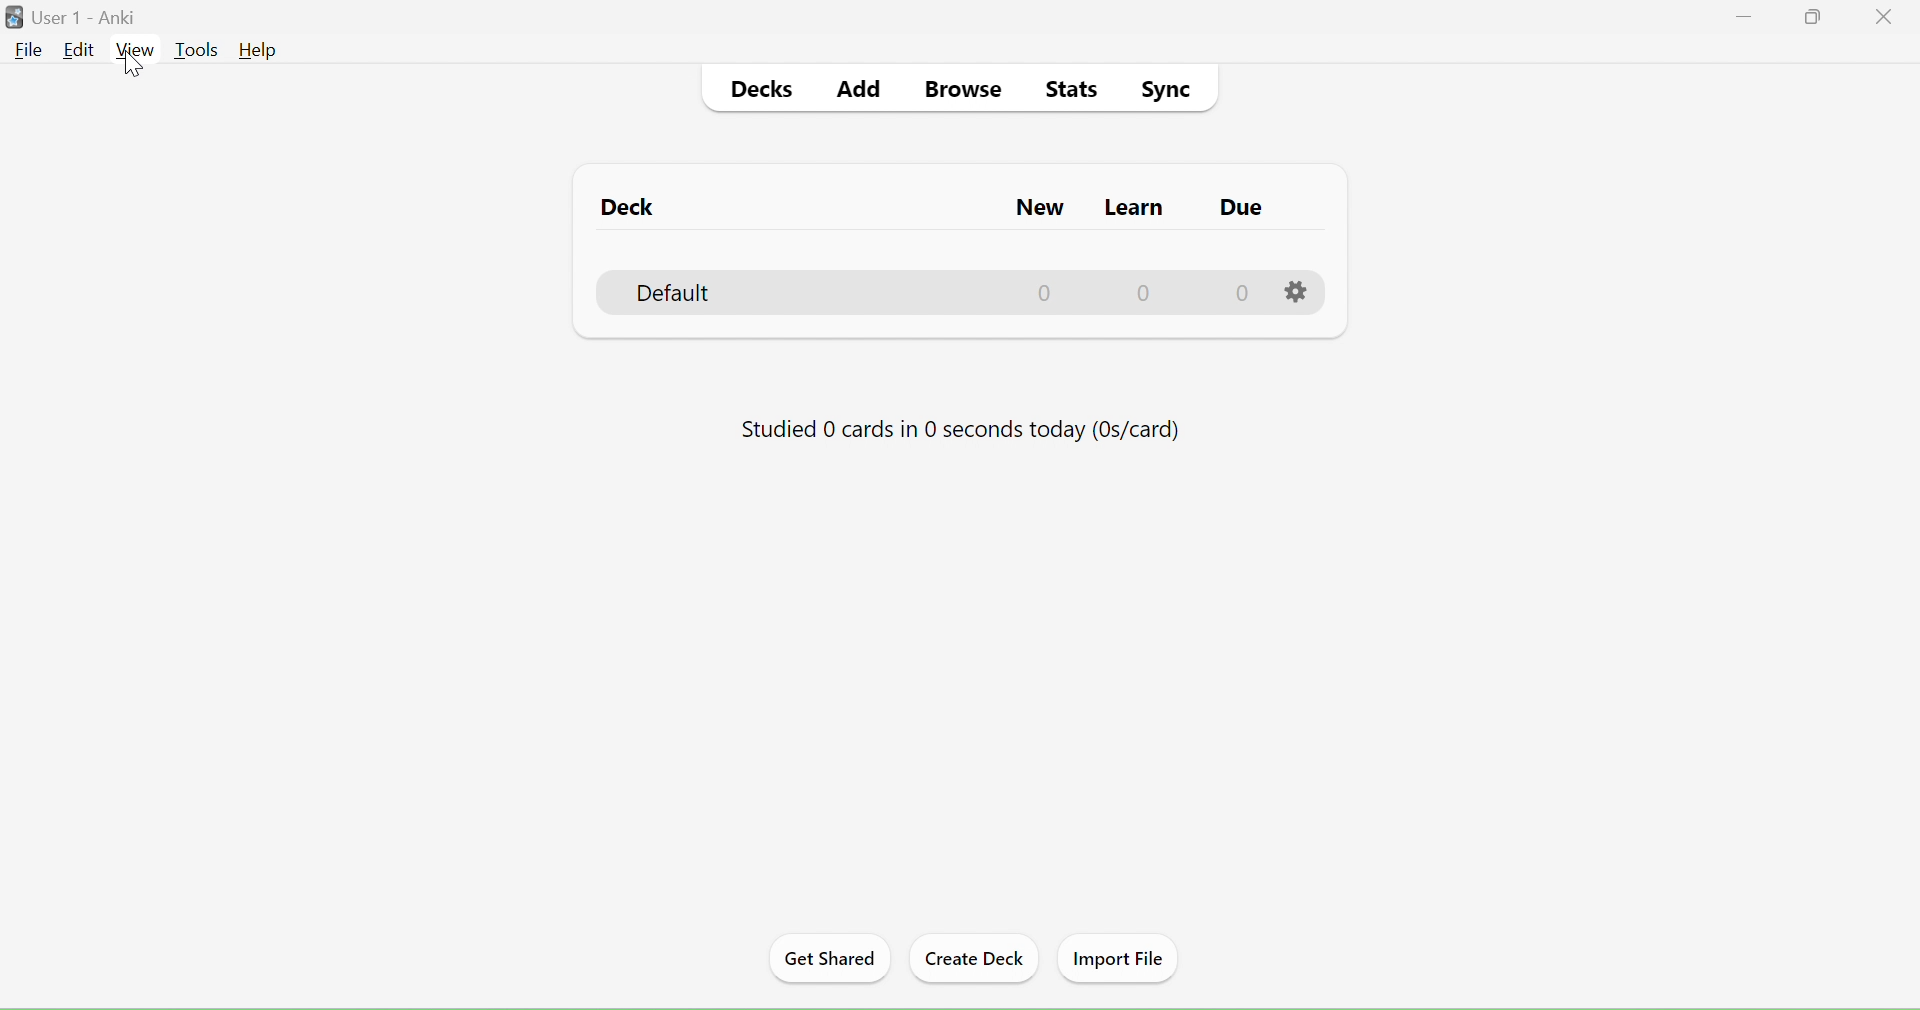 Image resolution: width=1920 pixels, height=1010 pixels. I want to click on default, so click(689, 293).